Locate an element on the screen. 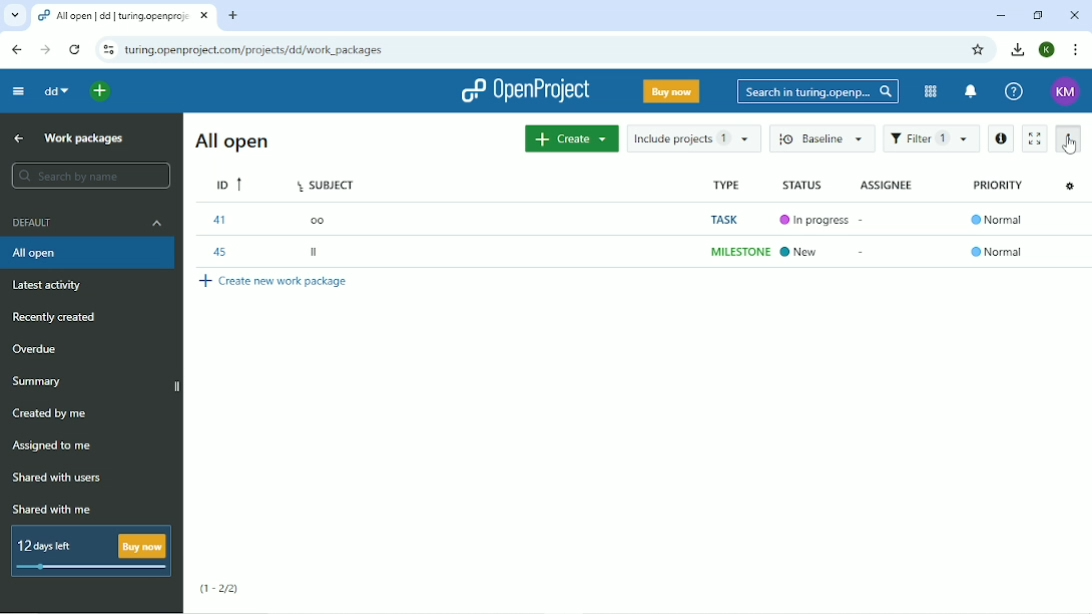  Close is located at coordinates (1074, 15).